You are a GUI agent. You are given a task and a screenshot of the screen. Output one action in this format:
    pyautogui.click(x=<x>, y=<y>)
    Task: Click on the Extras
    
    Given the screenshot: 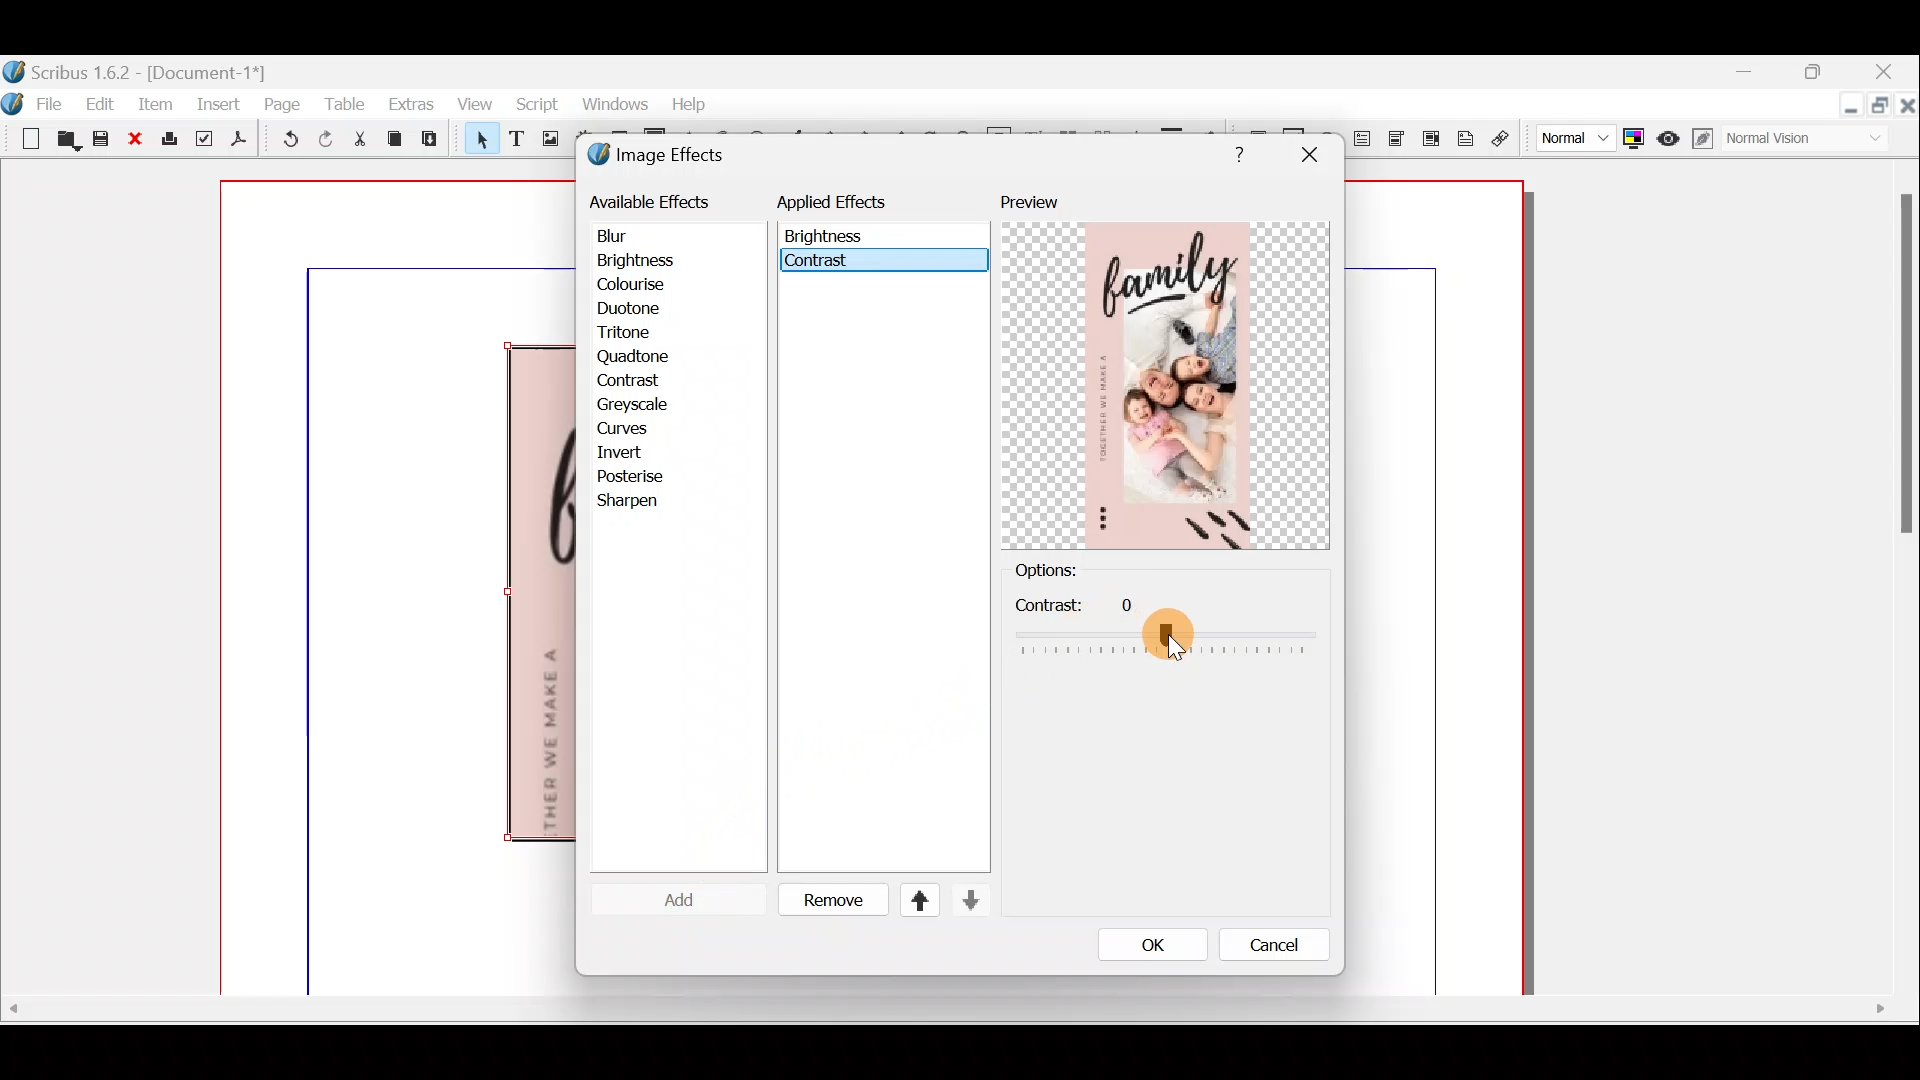 What is the action you would take?
    pyautogui.click(x=410, y=103)
    